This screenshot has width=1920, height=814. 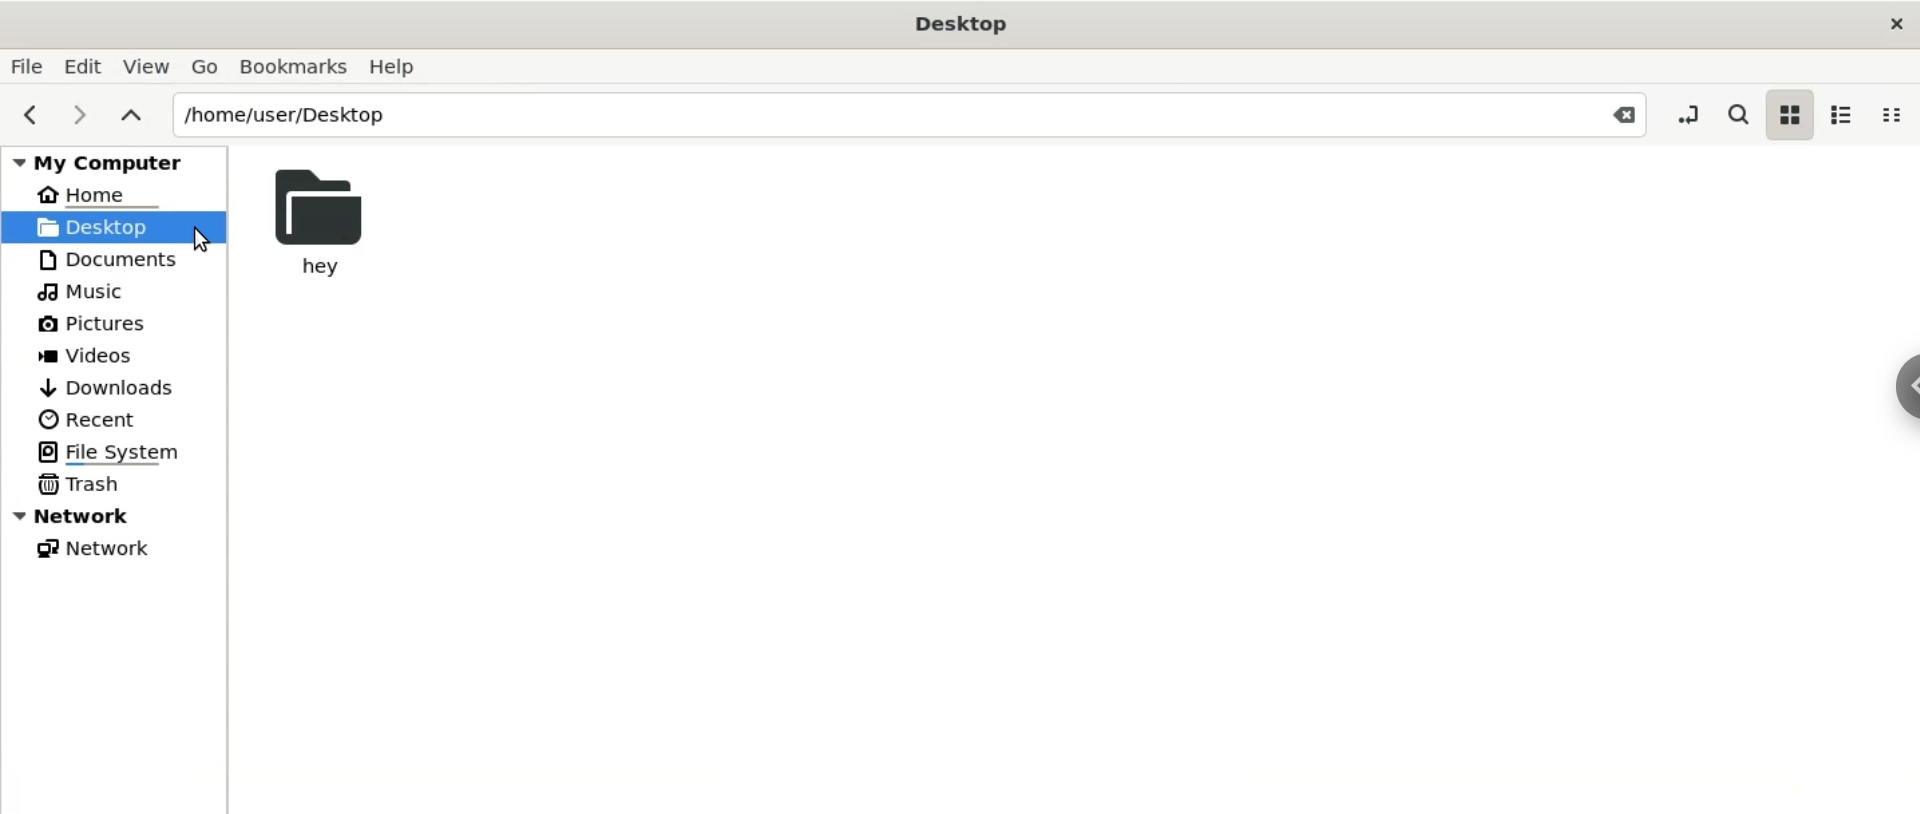 What do you see at coordinates (1892, 115) in the screenshot?
I see `compact view` at bounding box center [1892, 115].